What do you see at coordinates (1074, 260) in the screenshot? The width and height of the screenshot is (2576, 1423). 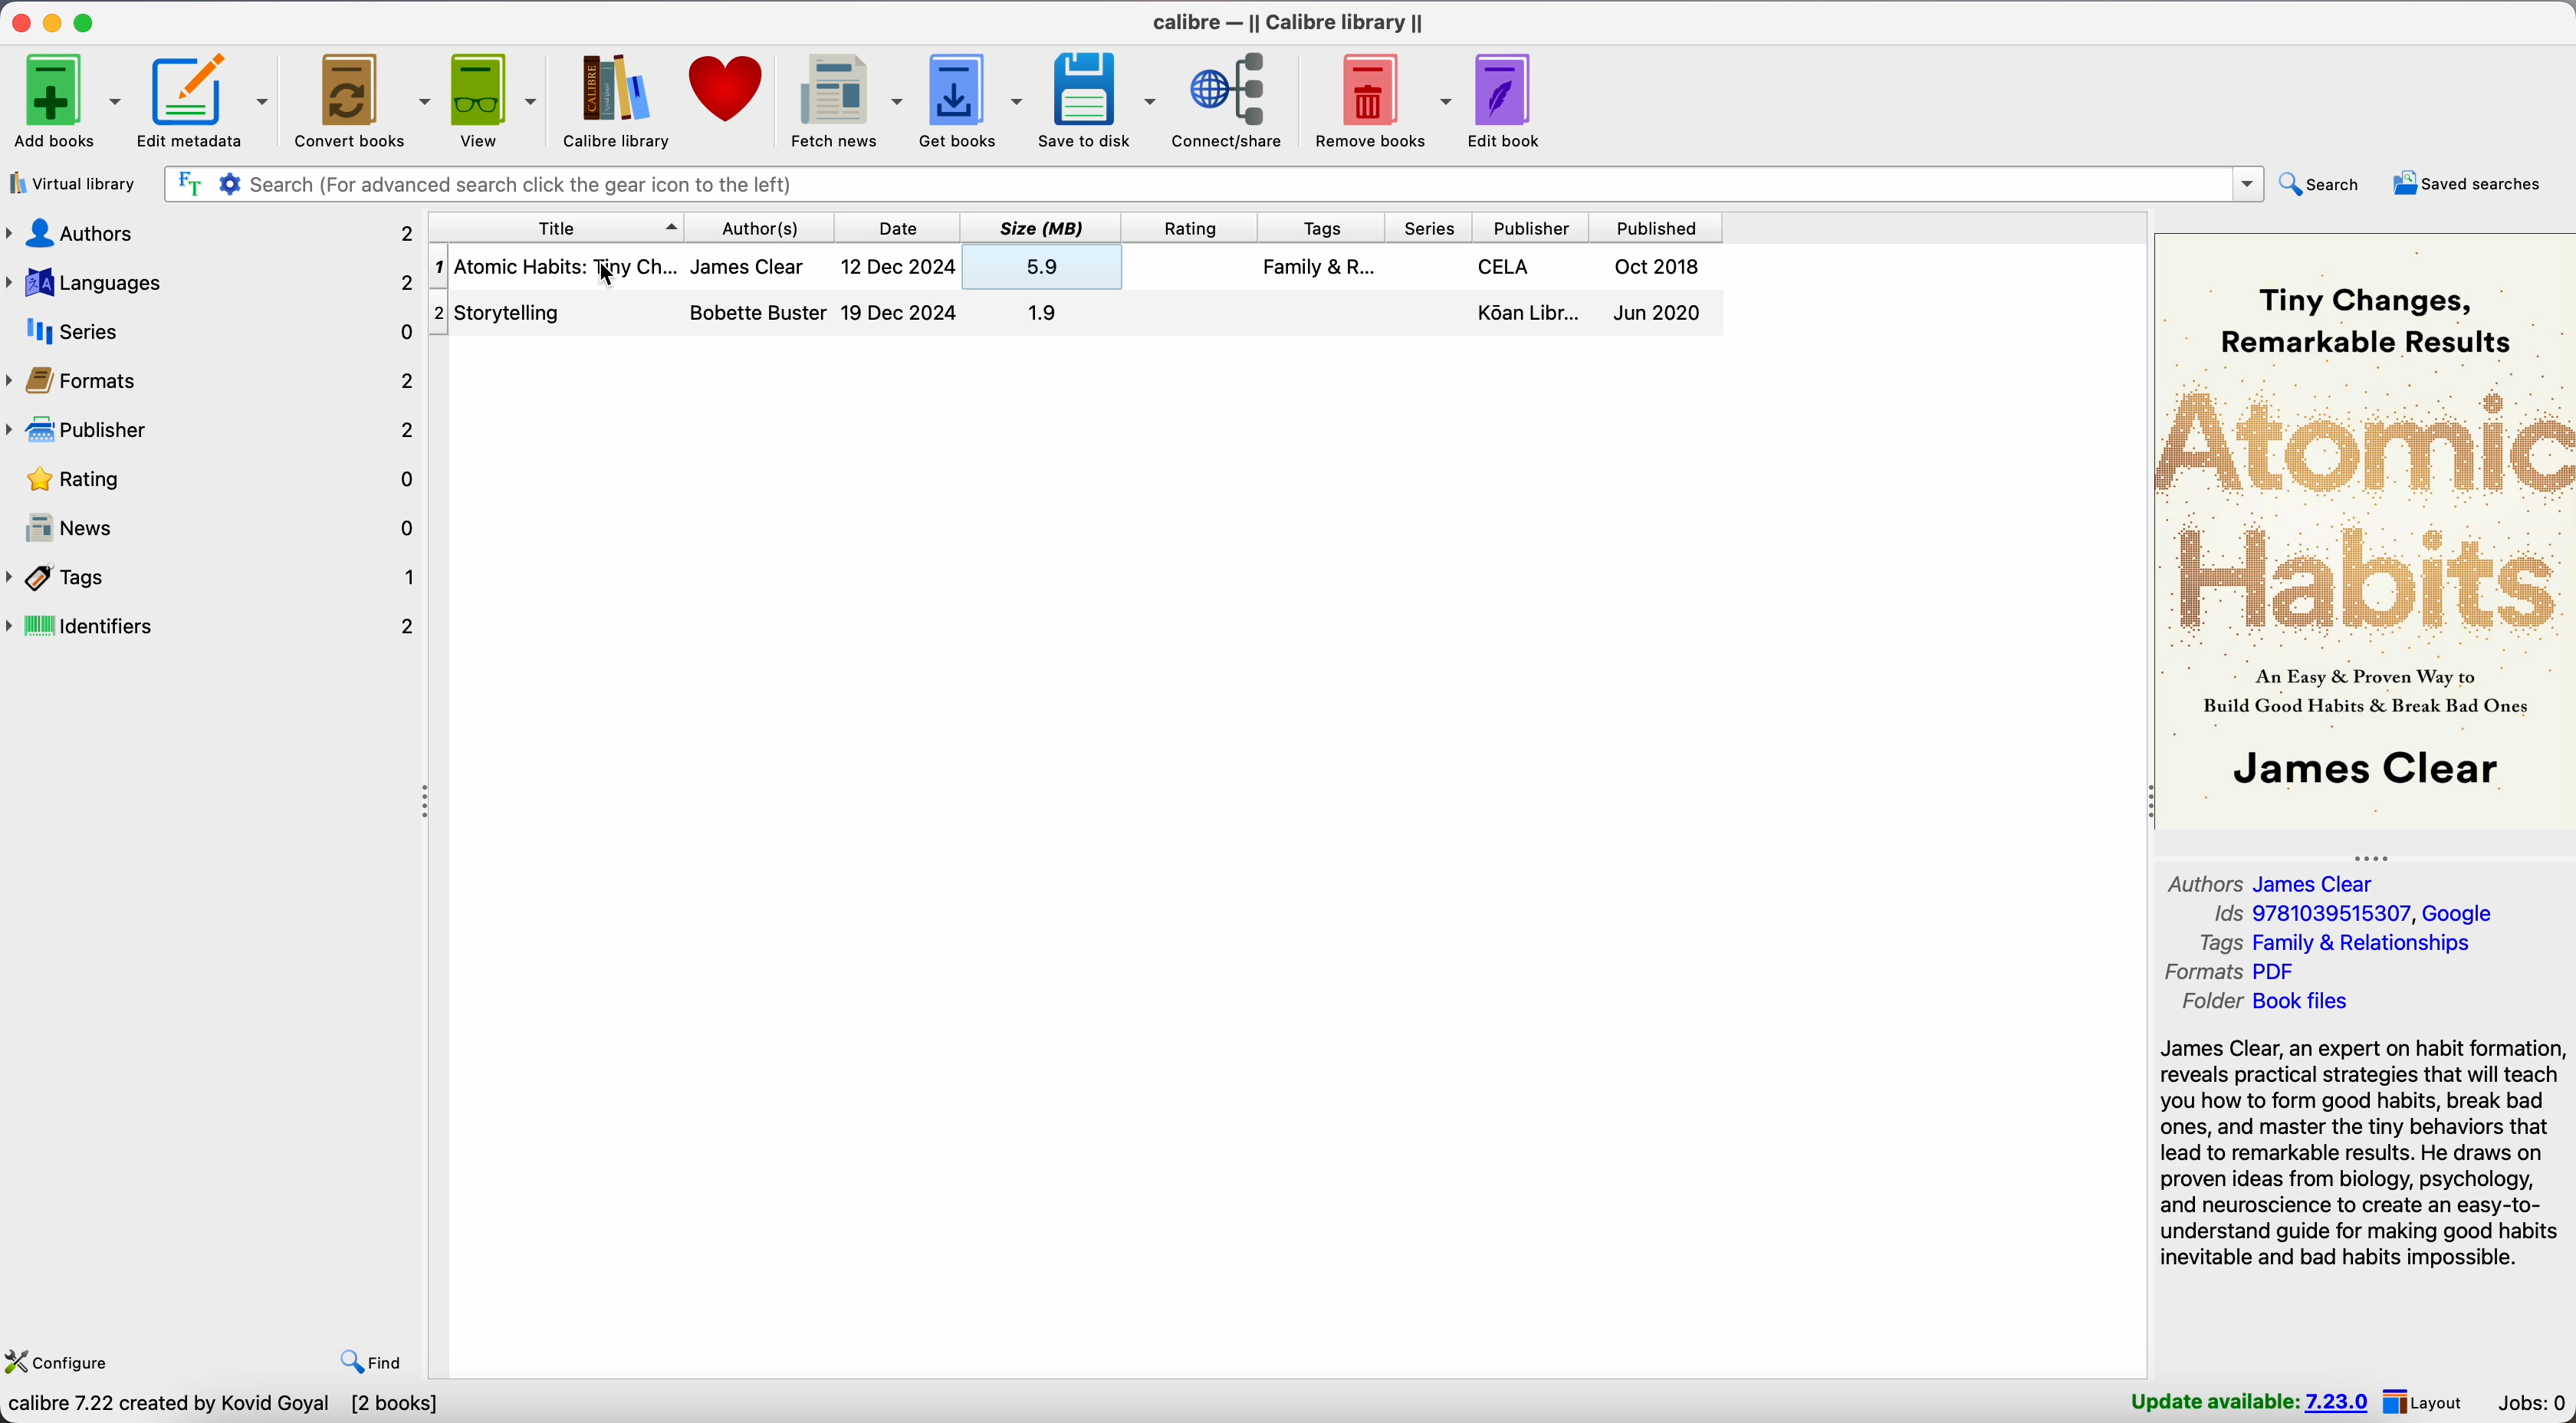 I see `Atomic Habits: Tiny Changes` at bounding box center [1074, 260].